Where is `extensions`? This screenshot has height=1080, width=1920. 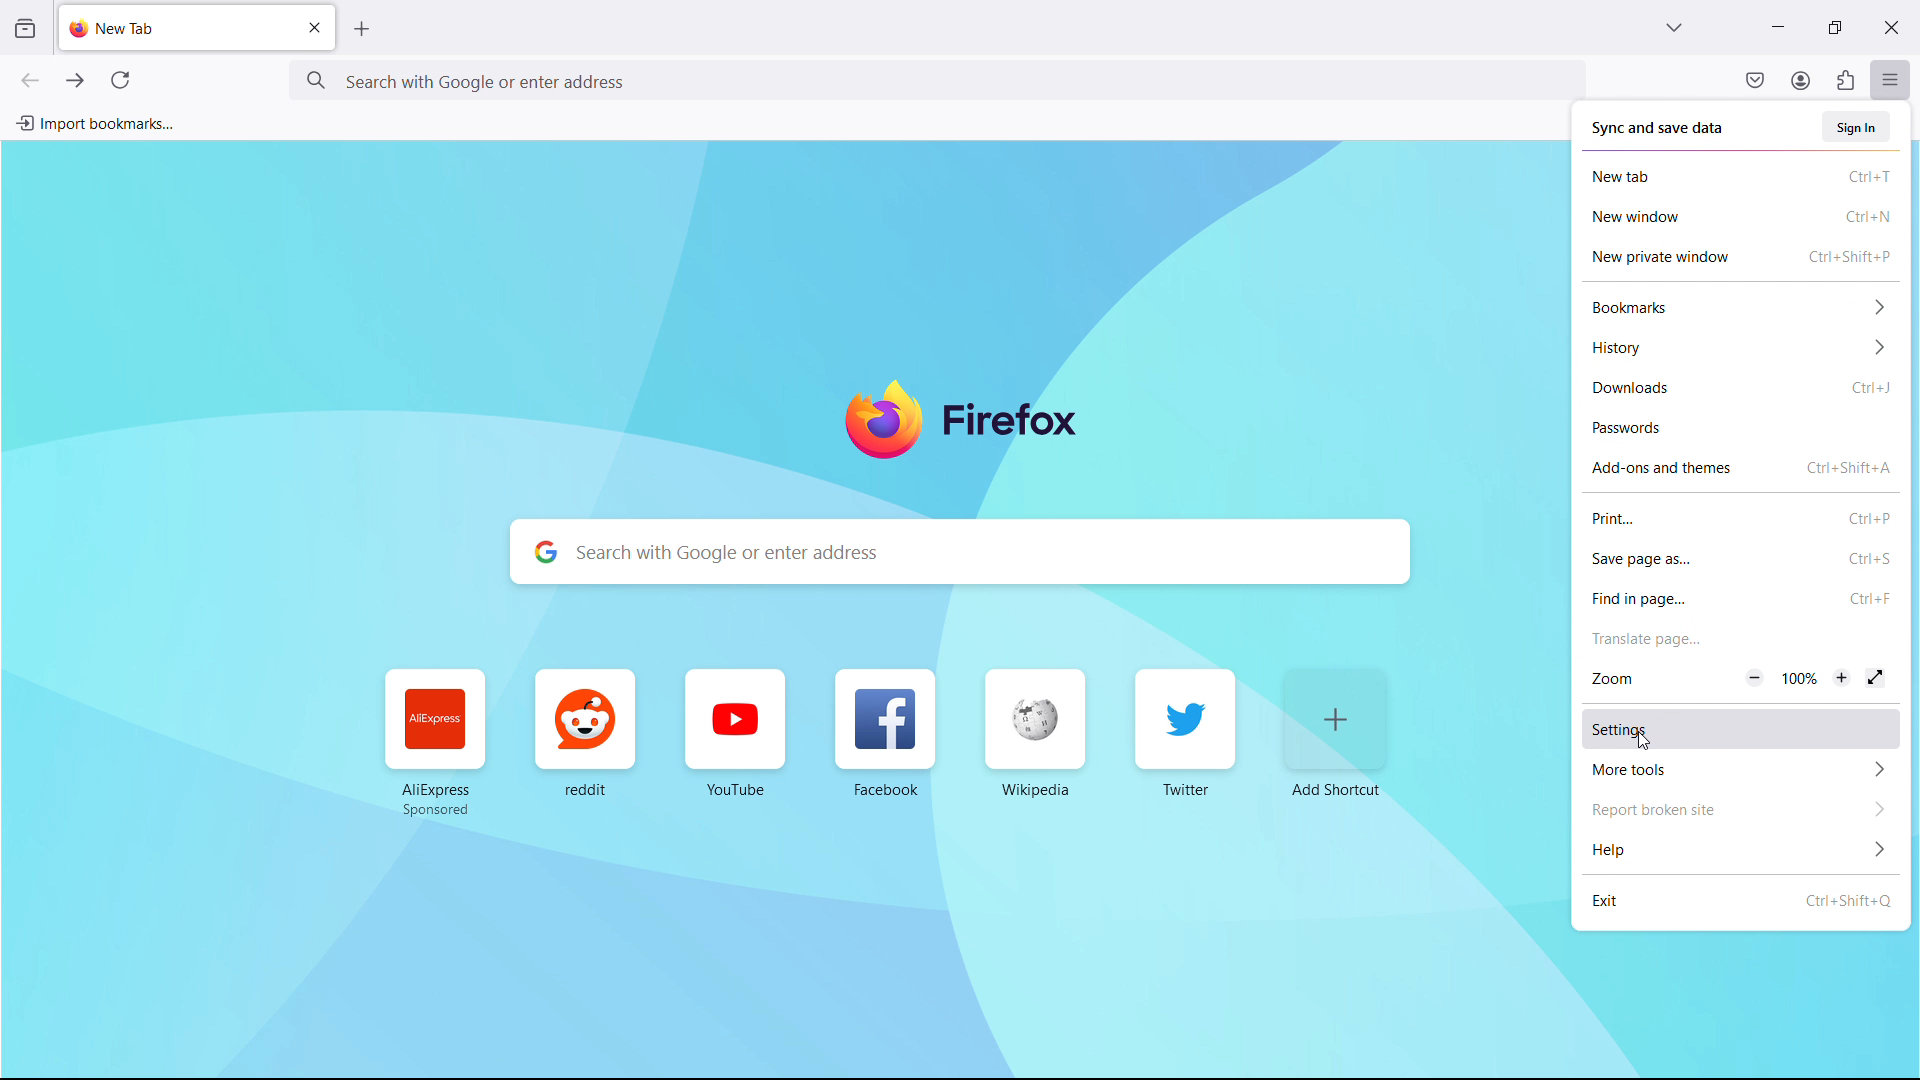
extensions is located at coordinates (1844, 80).